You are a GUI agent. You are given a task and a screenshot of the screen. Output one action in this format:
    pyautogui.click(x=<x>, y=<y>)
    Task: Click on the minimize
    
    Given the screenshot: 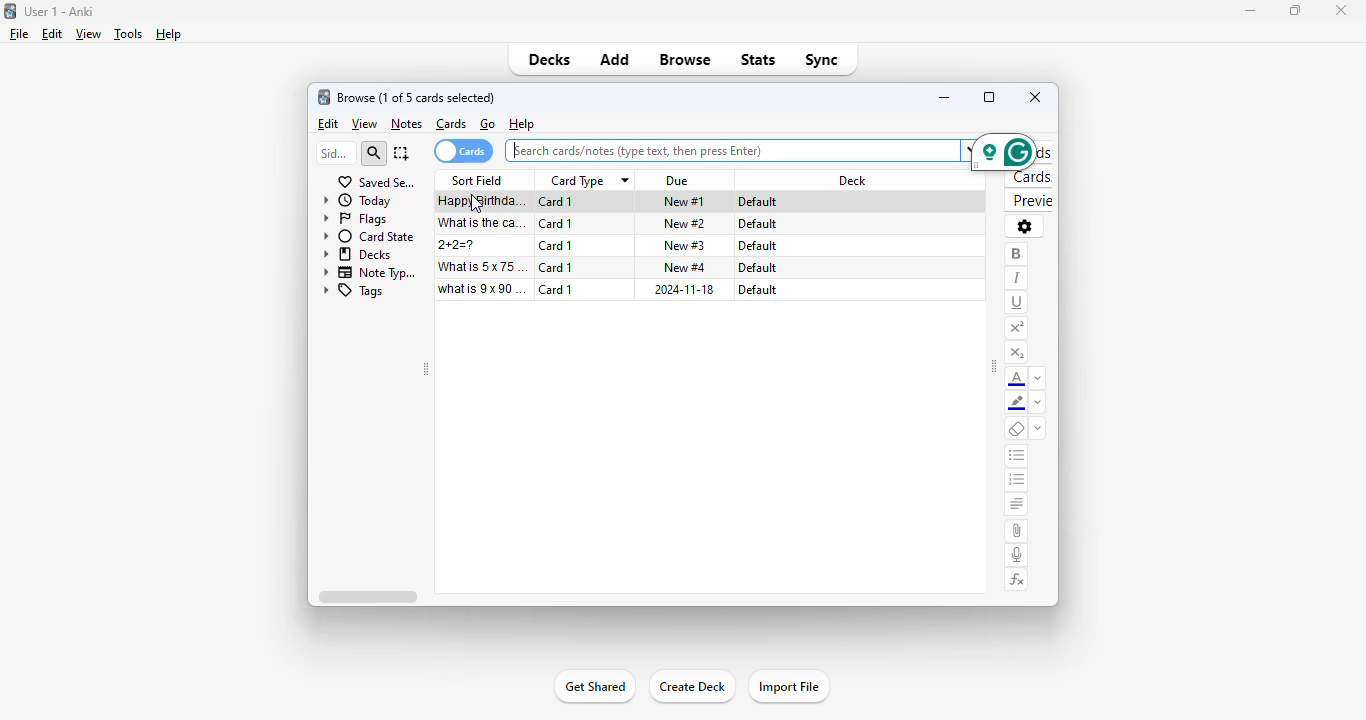 What is the action you would take?
    pyautogui.click(x=1249, y=11)
    